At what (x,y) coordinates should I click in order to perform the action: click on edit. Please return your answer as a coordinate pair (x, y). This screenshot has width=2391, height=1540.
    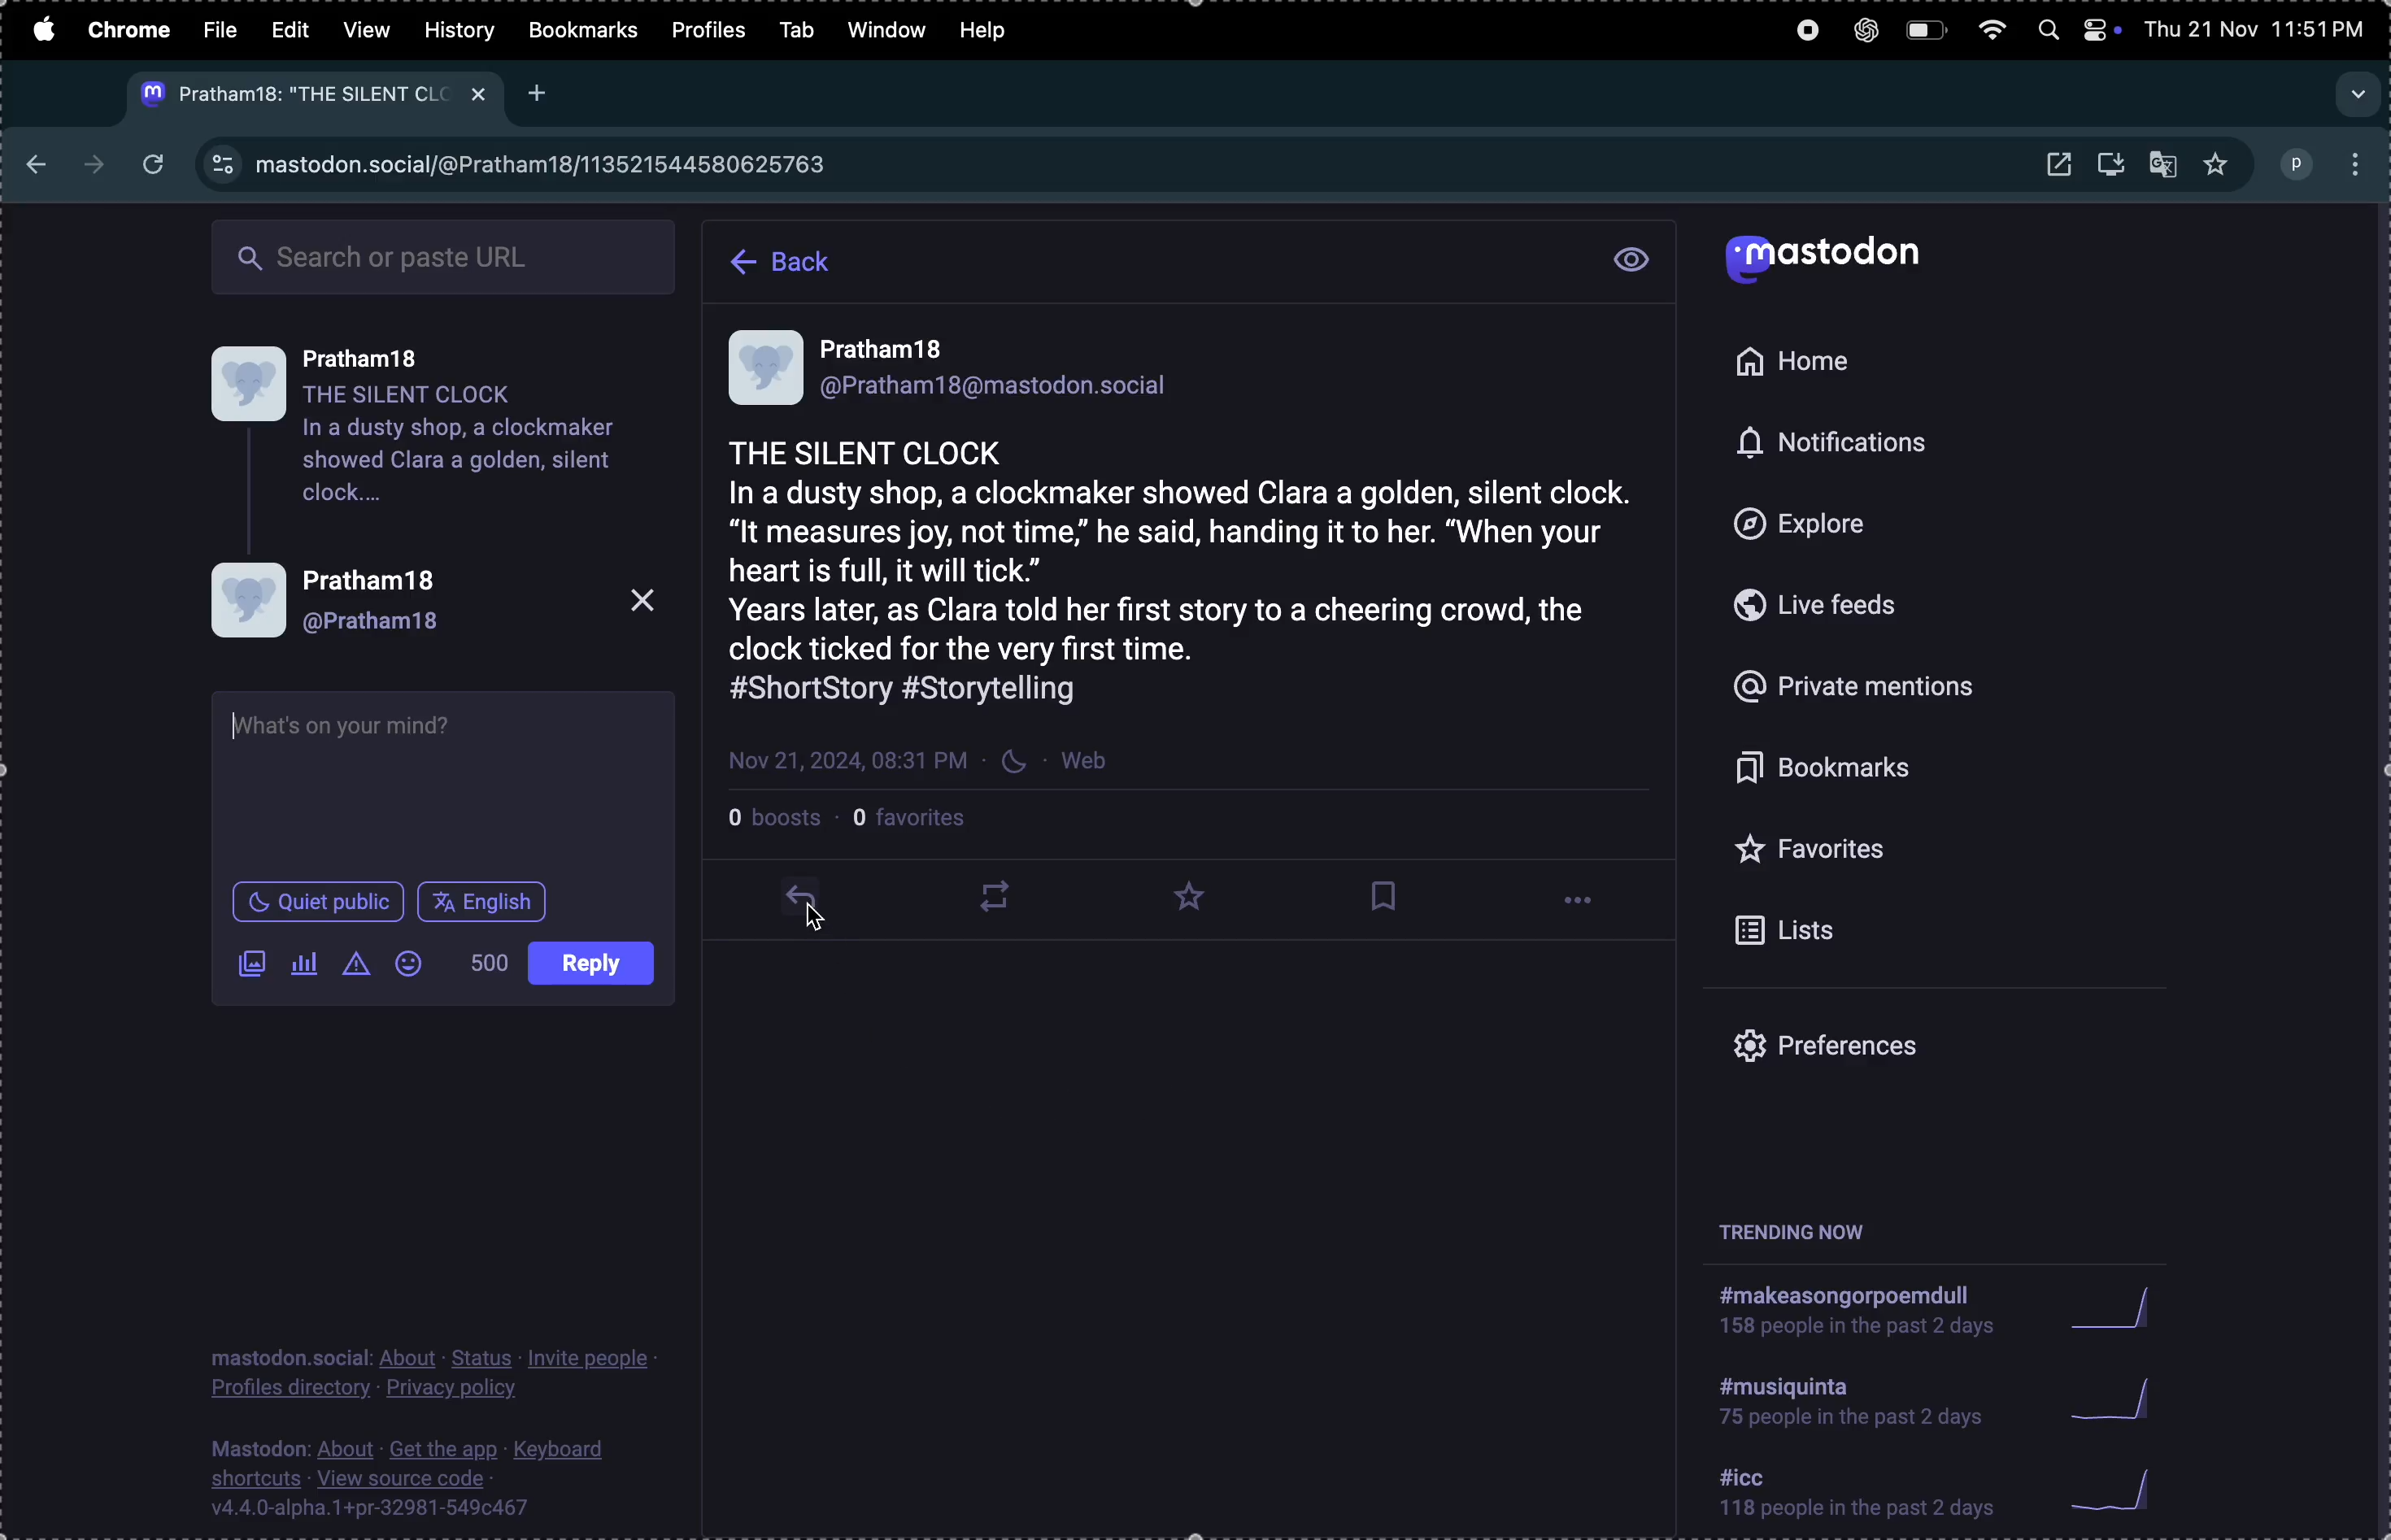
    Looking at the image, I should click on (287, 29).